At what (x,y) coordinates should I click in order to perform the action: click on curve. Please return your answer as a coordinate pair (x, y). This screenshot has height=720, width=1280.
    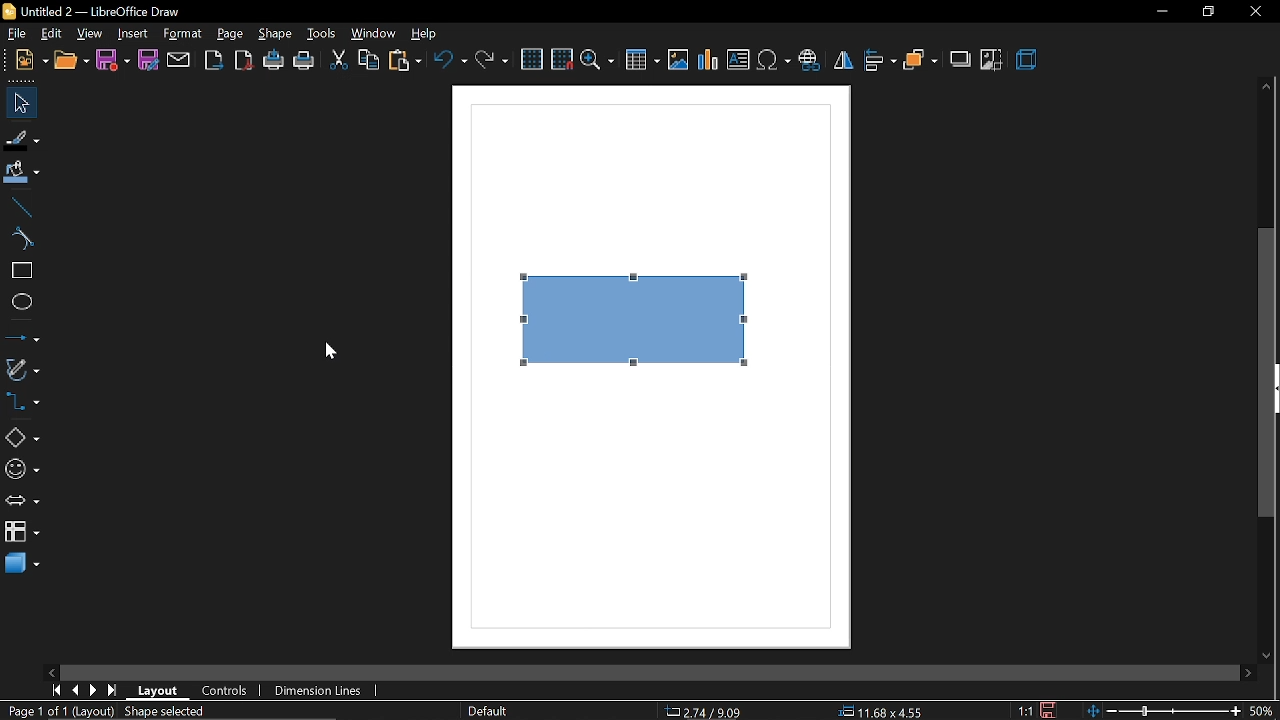
    Looking at the image, I should click on (20, 238).